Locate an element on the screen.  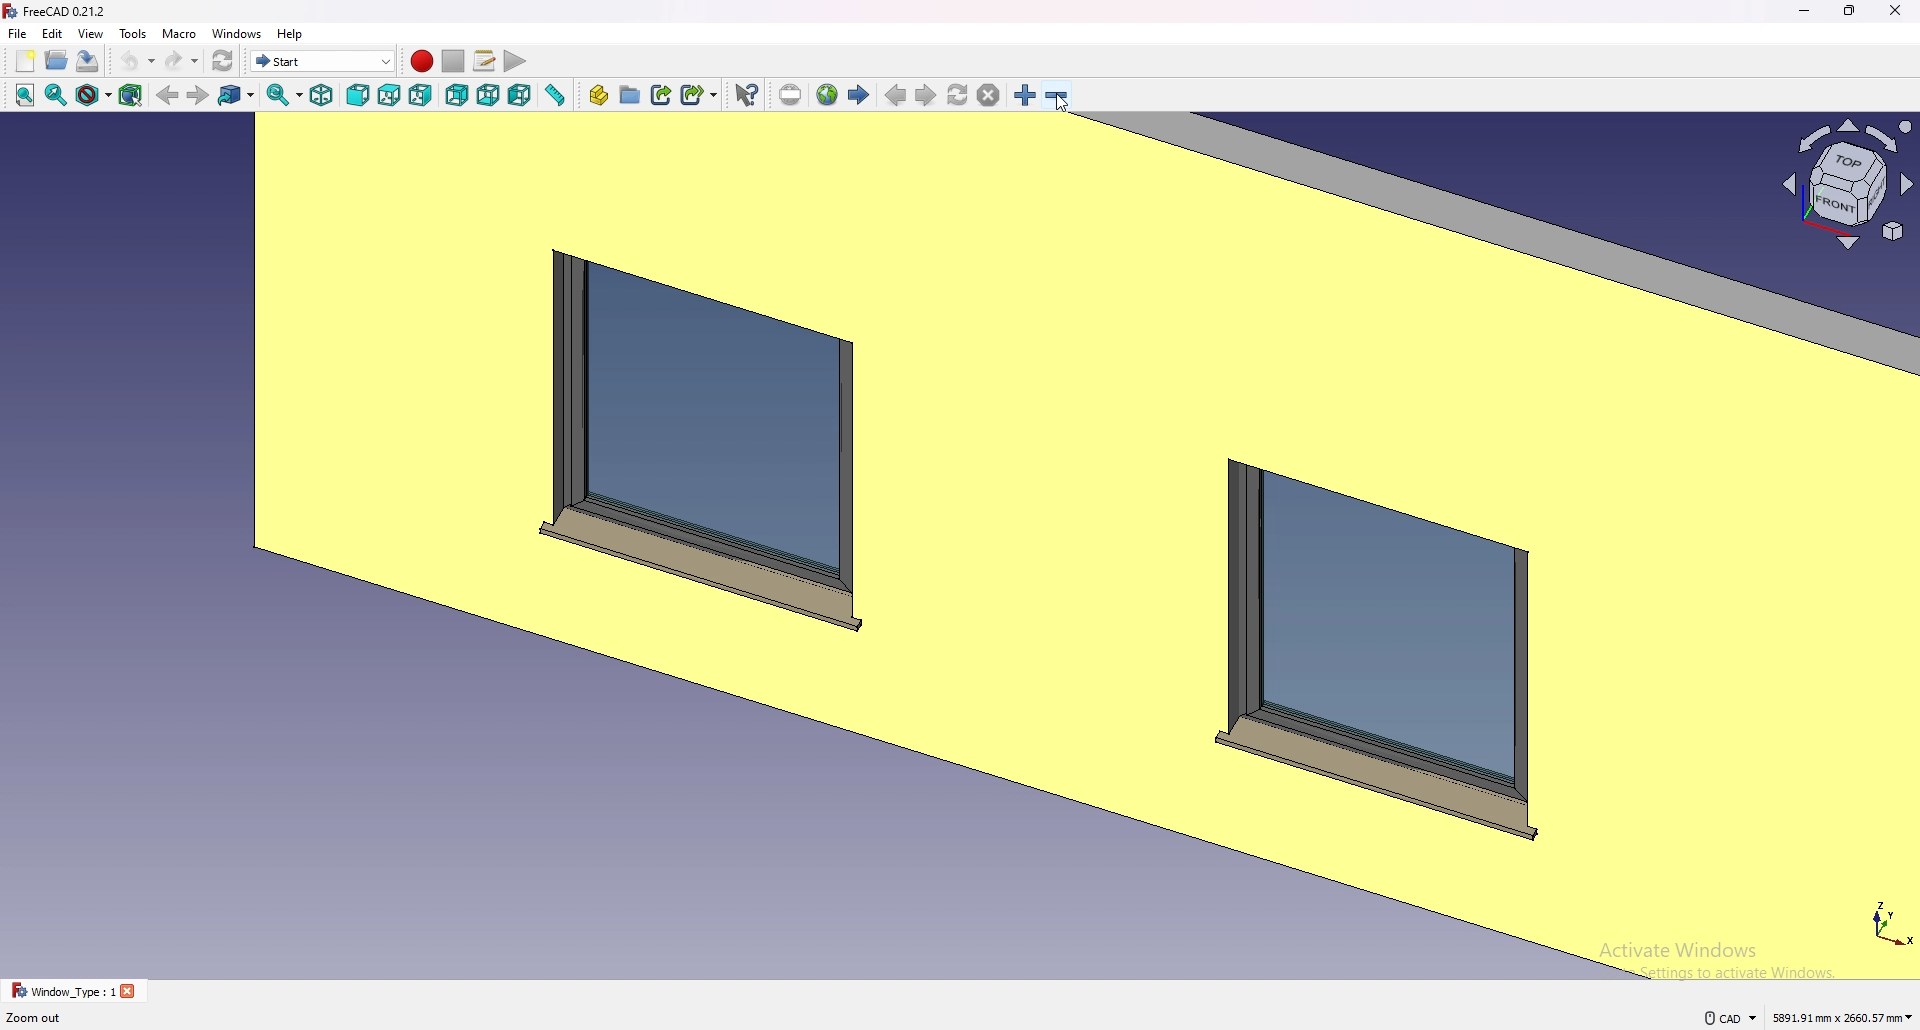
make sub link is located at coordinates (700, 95).